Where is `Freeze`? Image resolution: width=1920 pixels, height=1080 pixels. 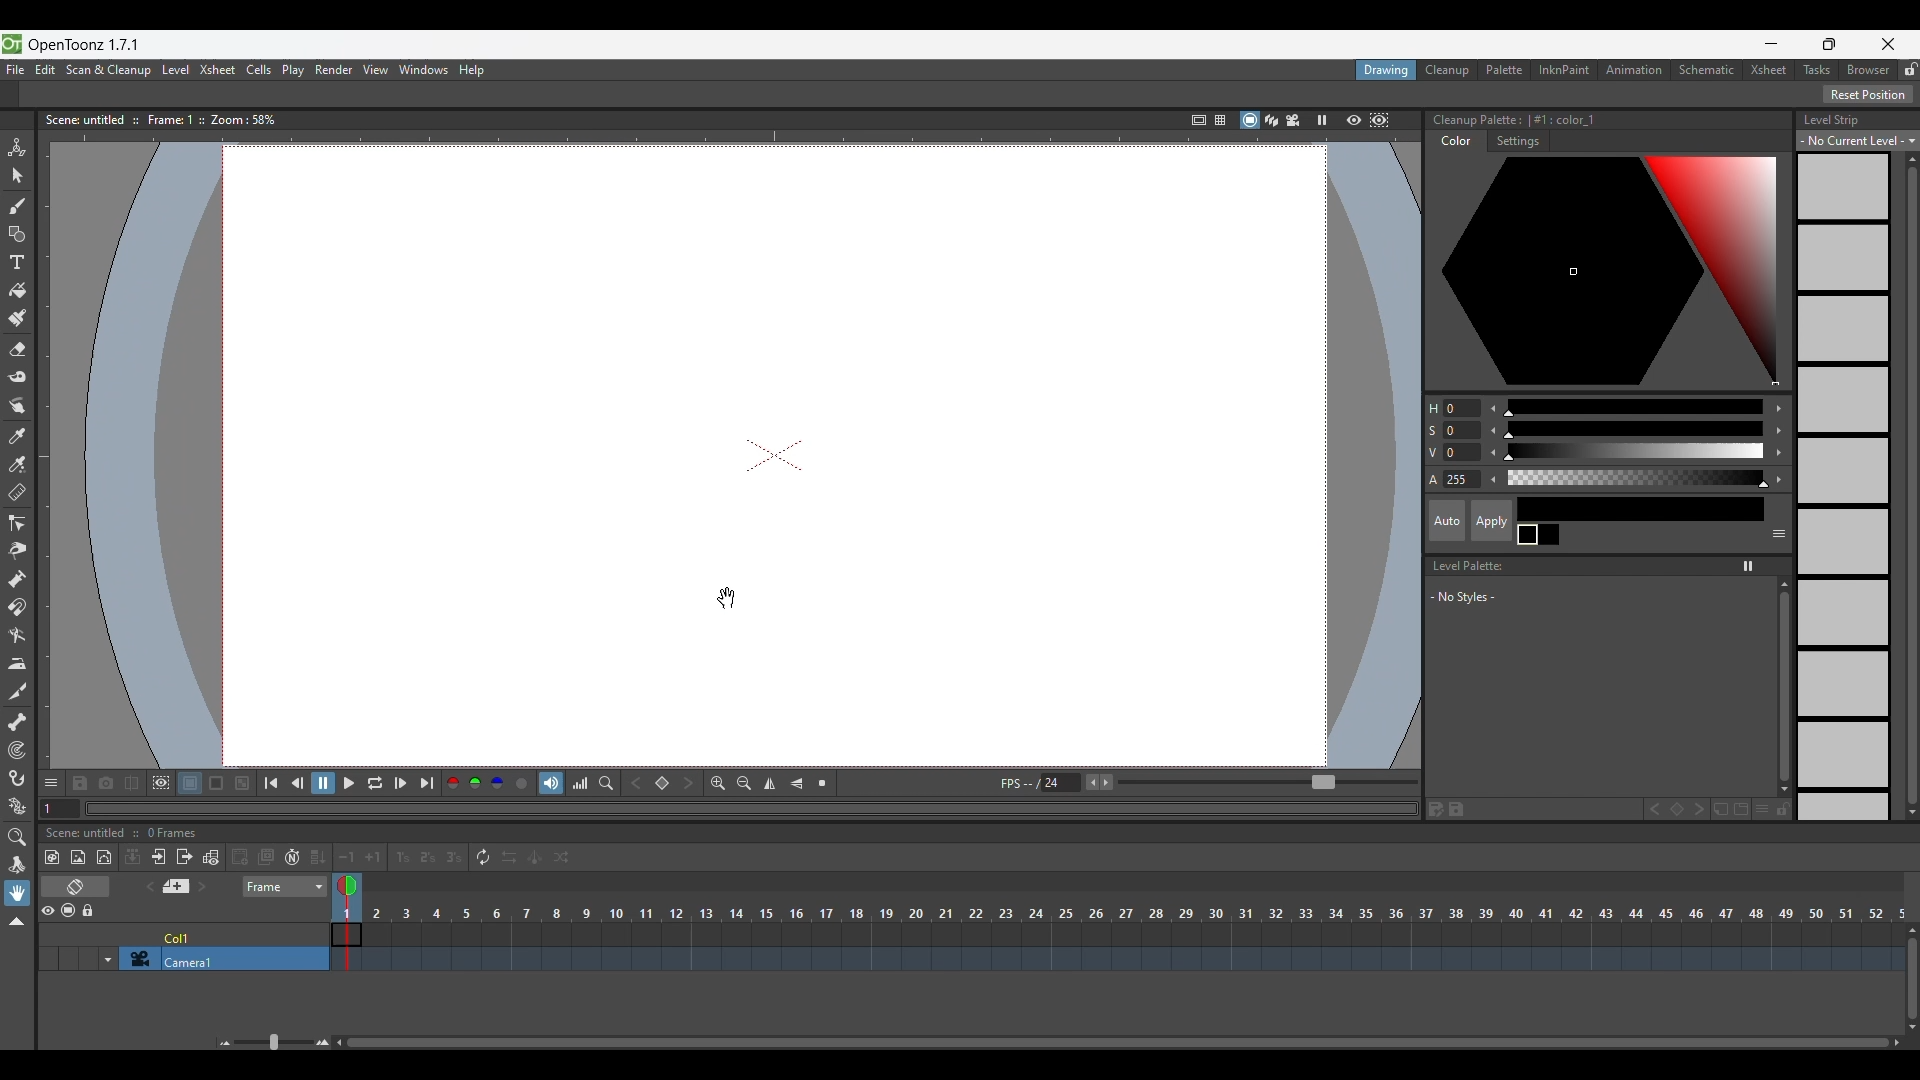
Freeze is located at coordinates (1322, 120).